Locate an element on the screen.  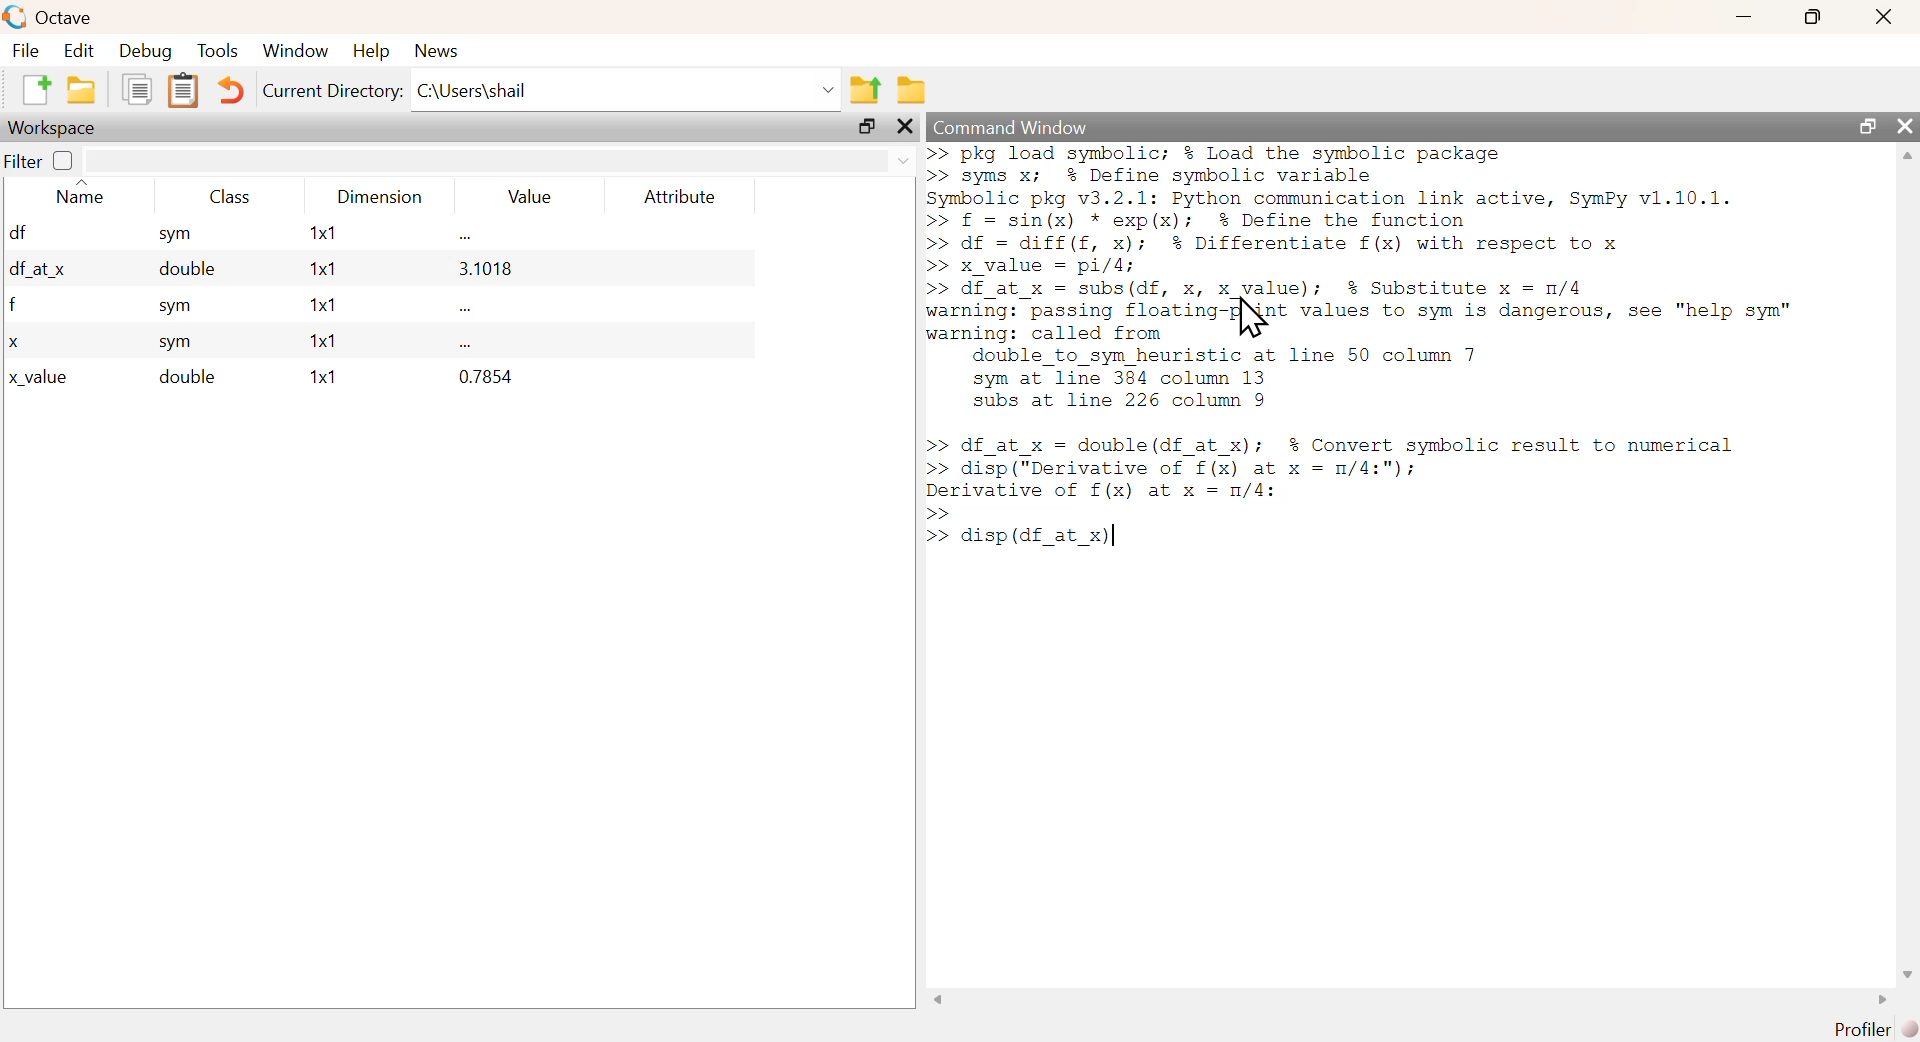
Workspace; is located at coordinates (53, 128).